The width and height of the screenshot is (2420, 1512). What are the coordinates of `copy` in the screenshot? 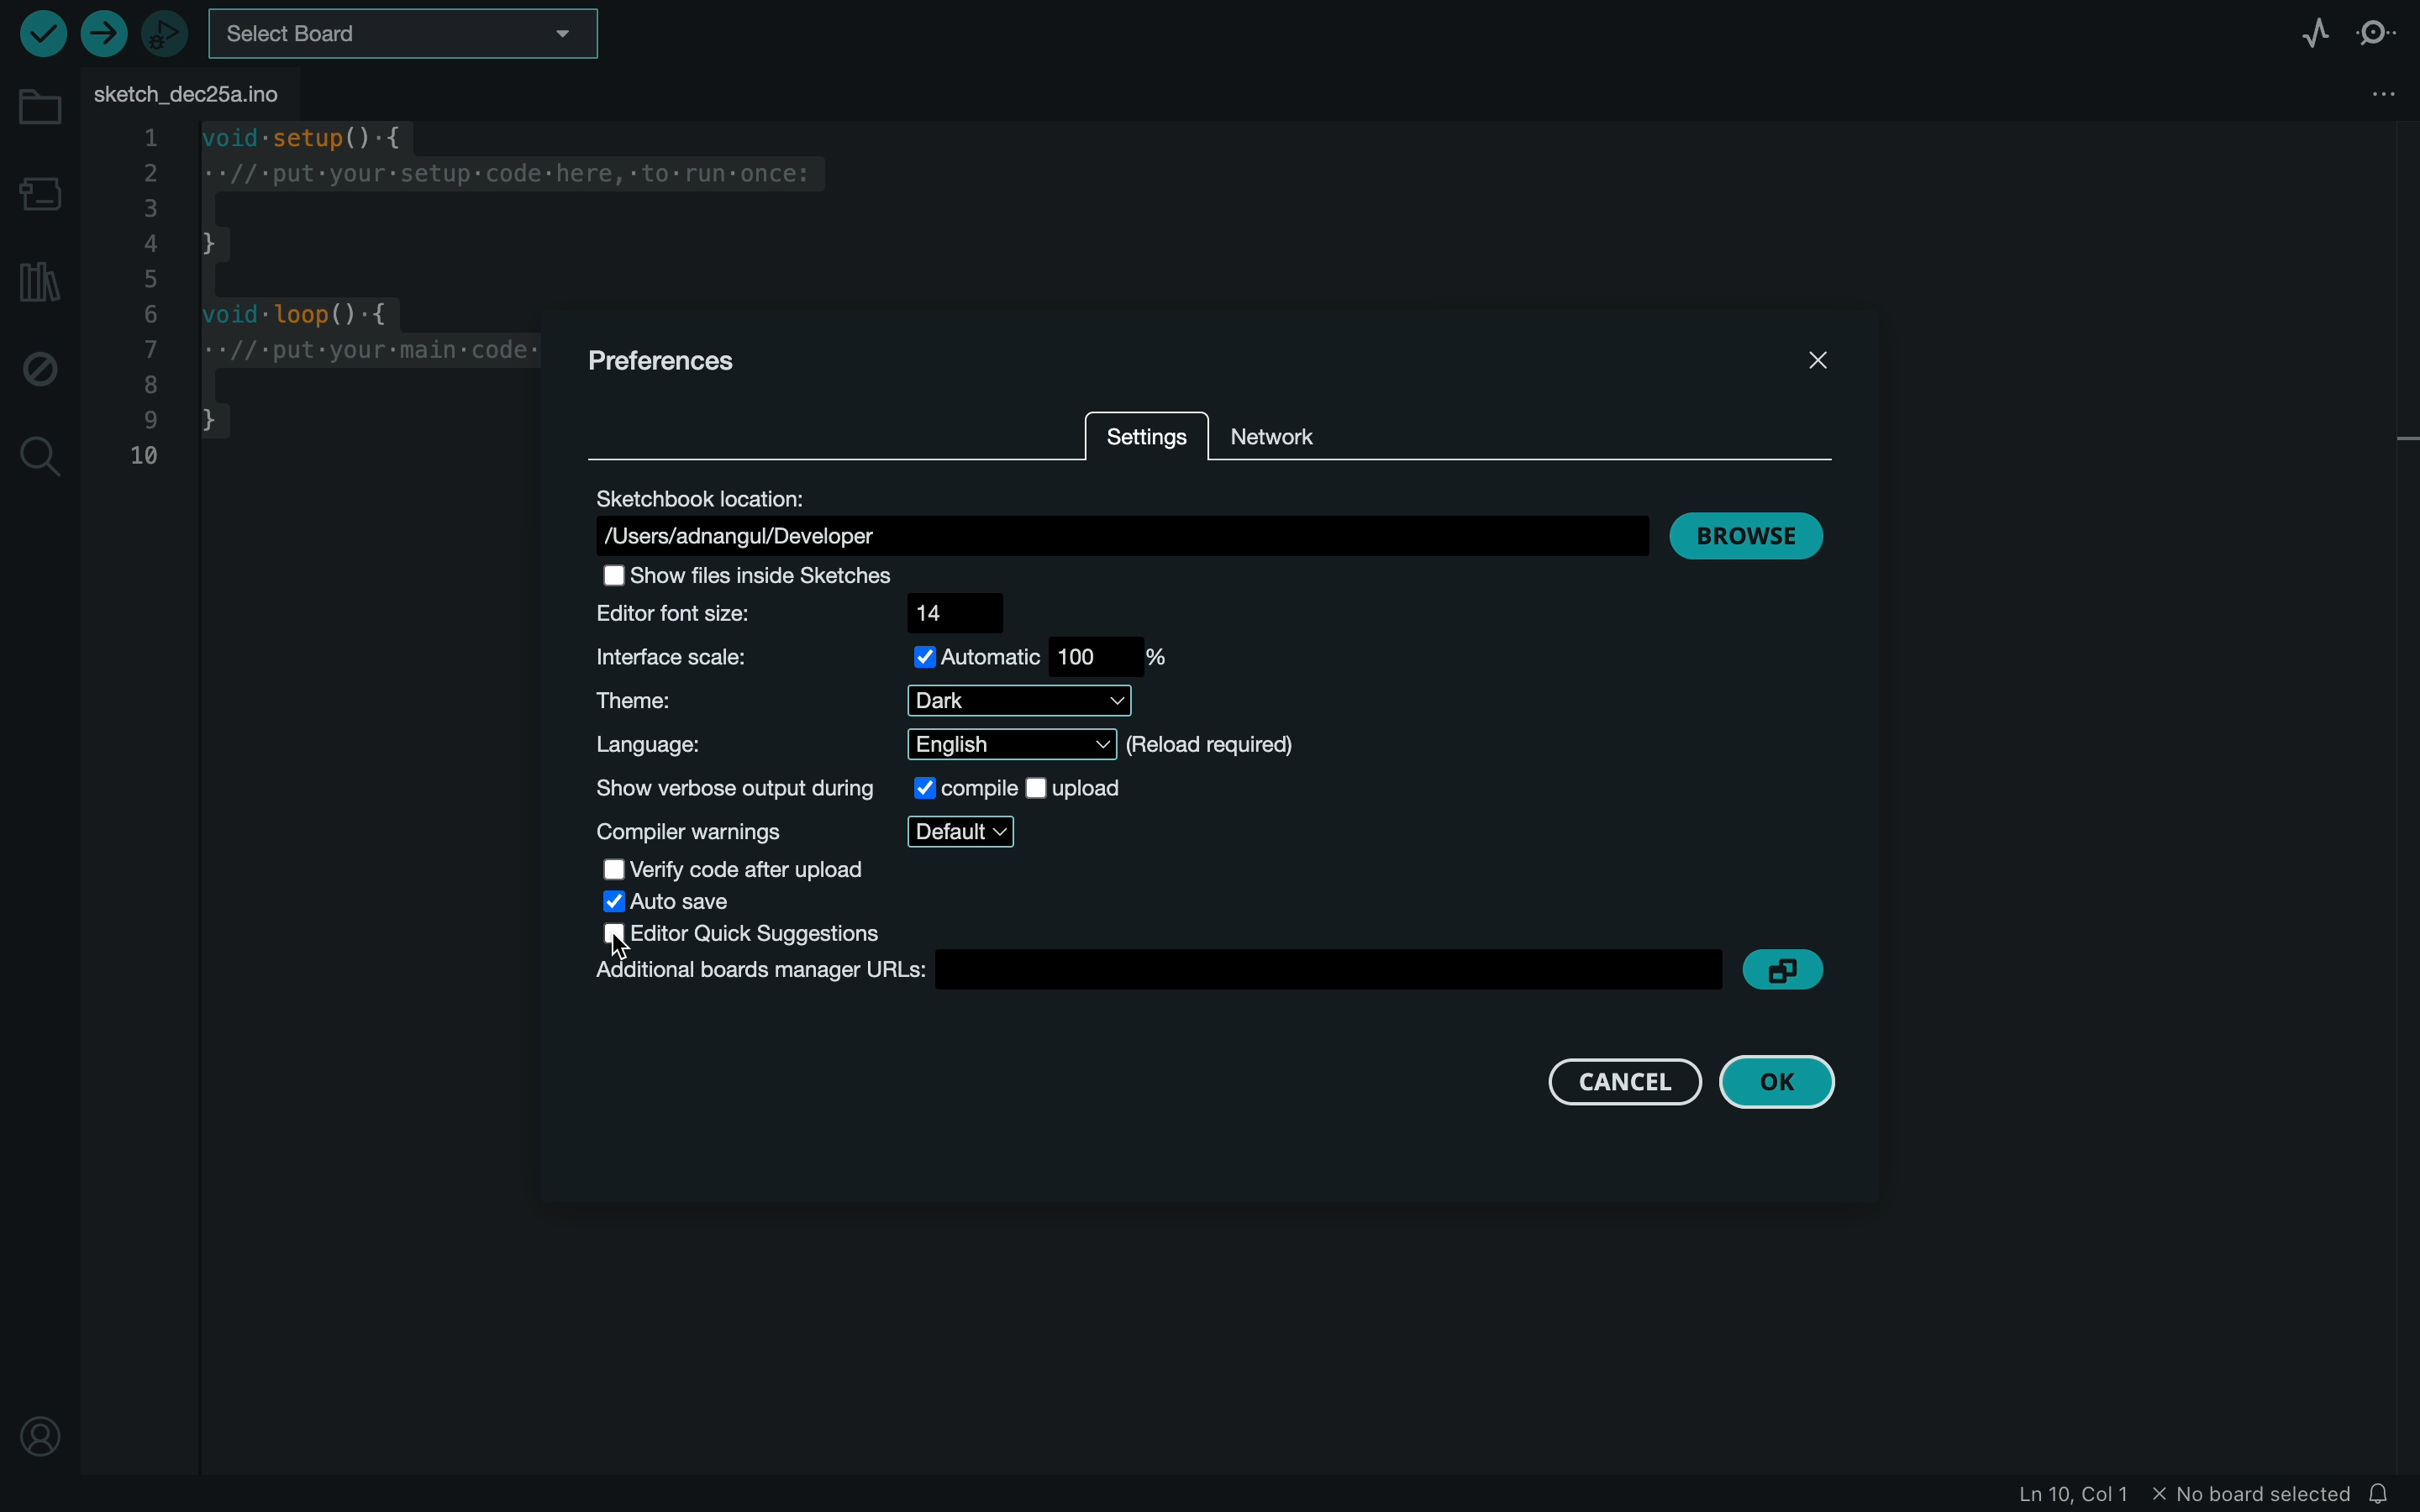 It's located at (1782, 968).